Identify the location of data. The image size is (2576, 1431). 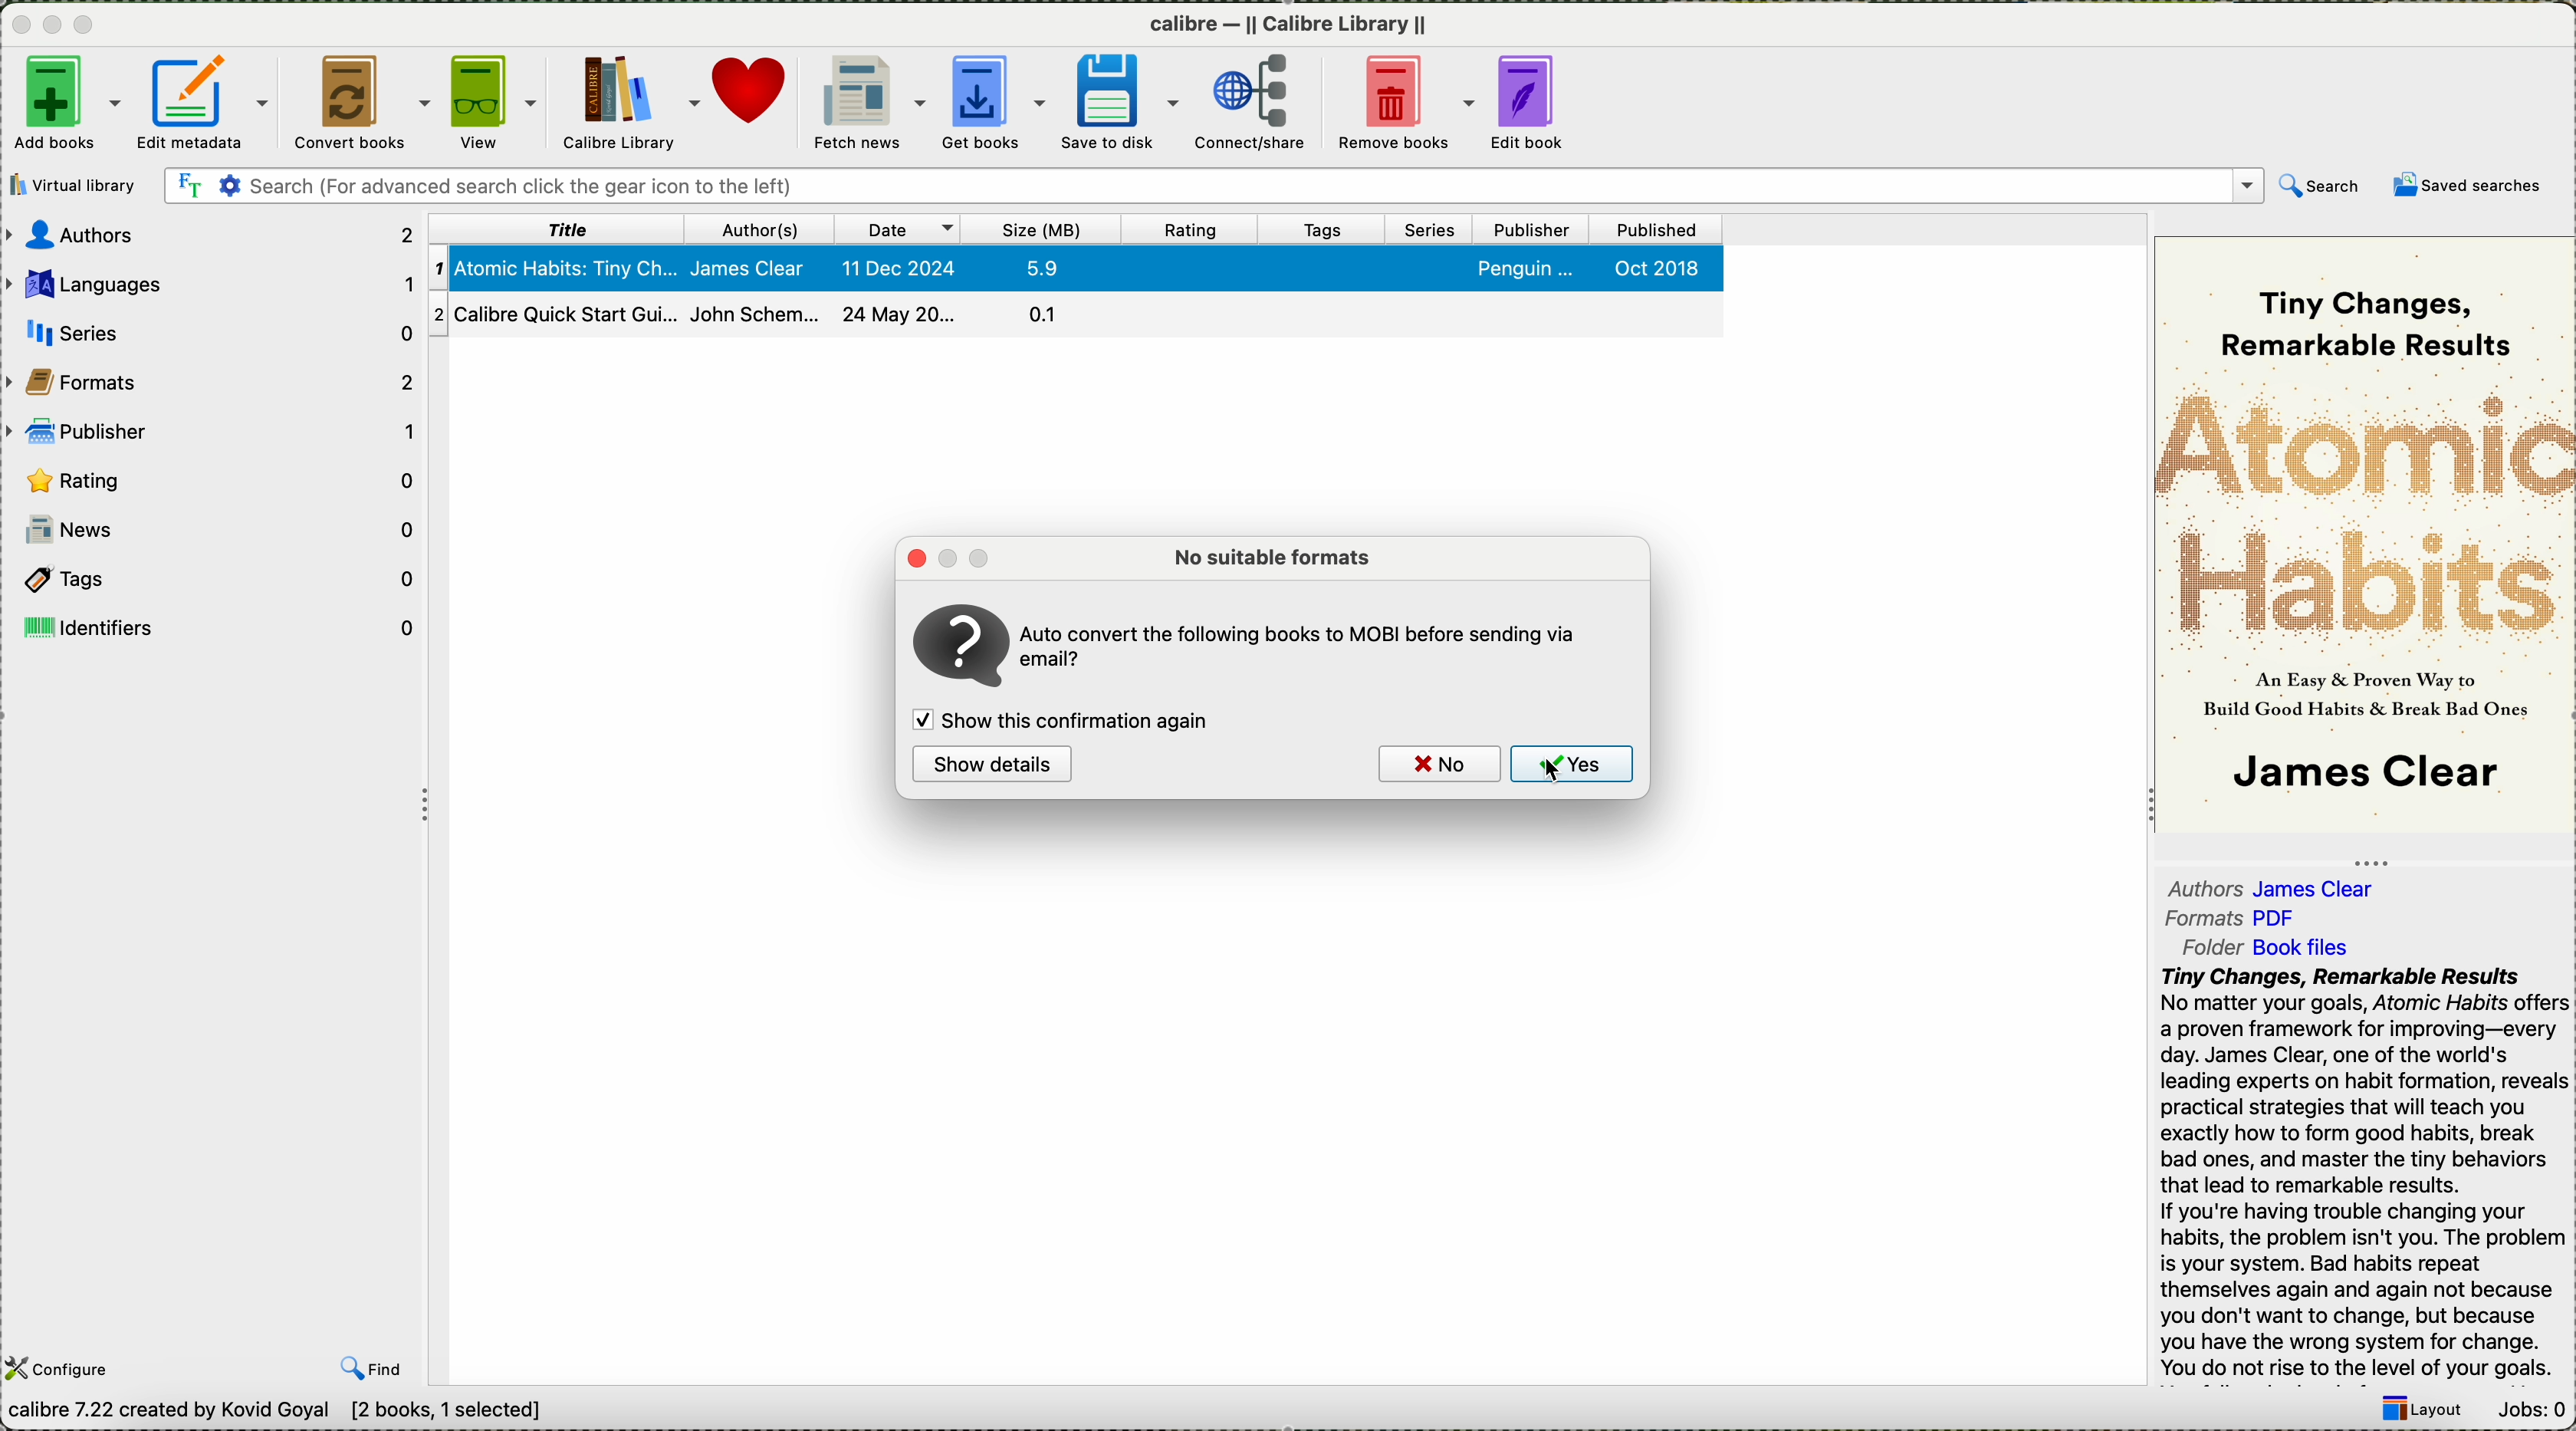
(356, 1413).